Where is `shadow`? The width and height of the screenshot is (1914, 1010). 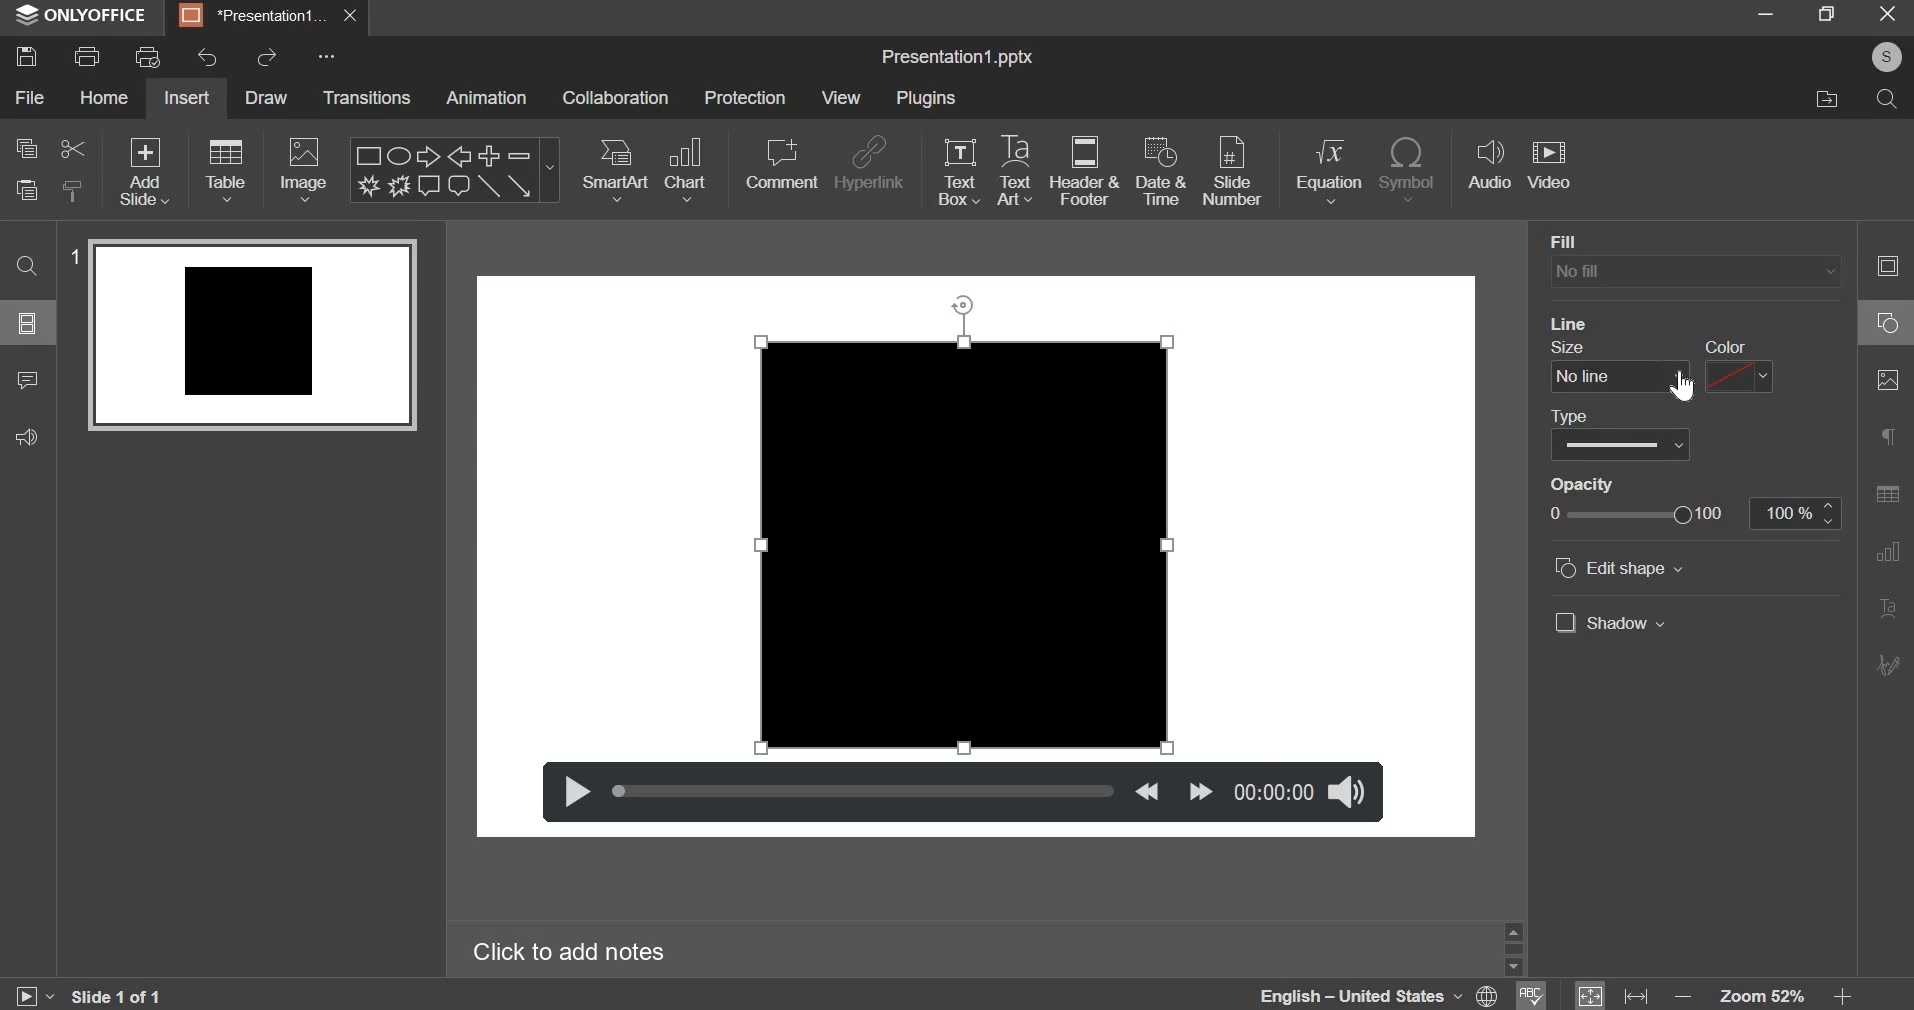 shadow is located at coordinates (1615, 622).